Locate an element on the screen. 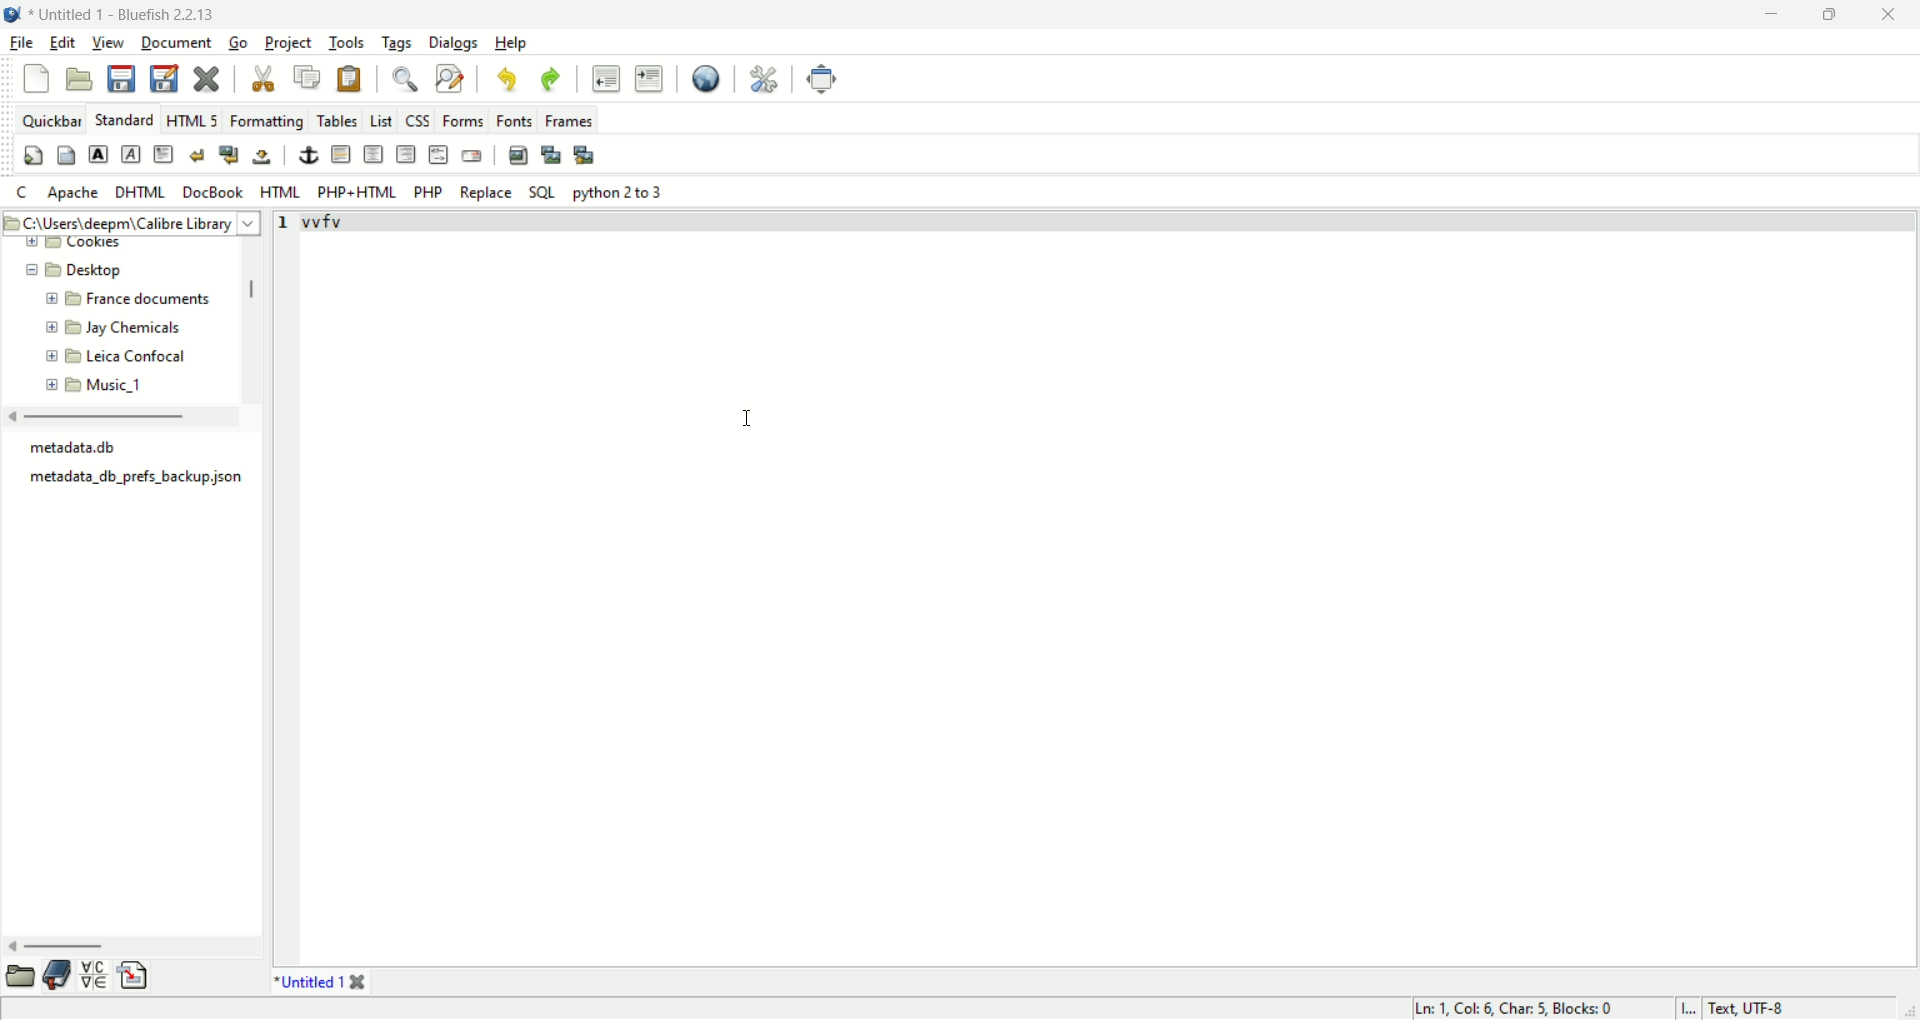 The image size is (1920, 1020). charmap is located at coordinates (92, 978).